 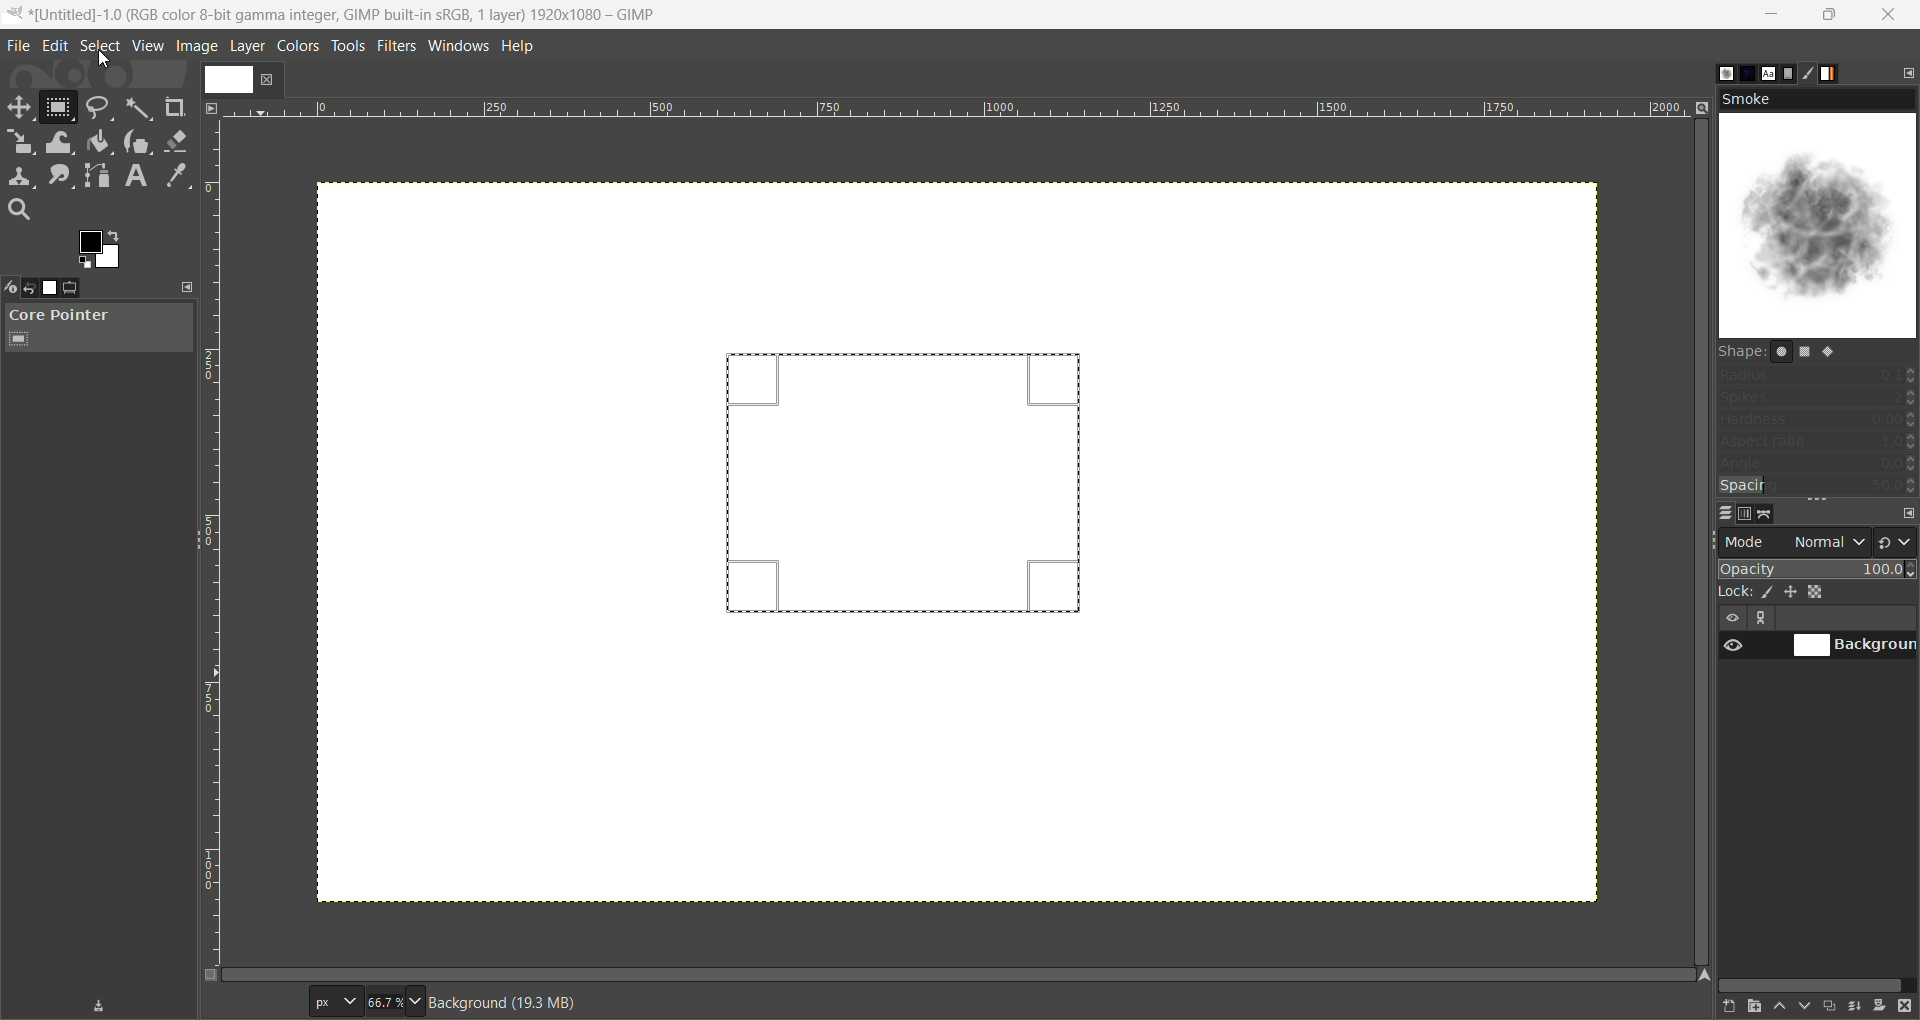 What do you see at coordinates (14, 16) in the screenshot?
I see `logo` at bounding box center [14, 16].